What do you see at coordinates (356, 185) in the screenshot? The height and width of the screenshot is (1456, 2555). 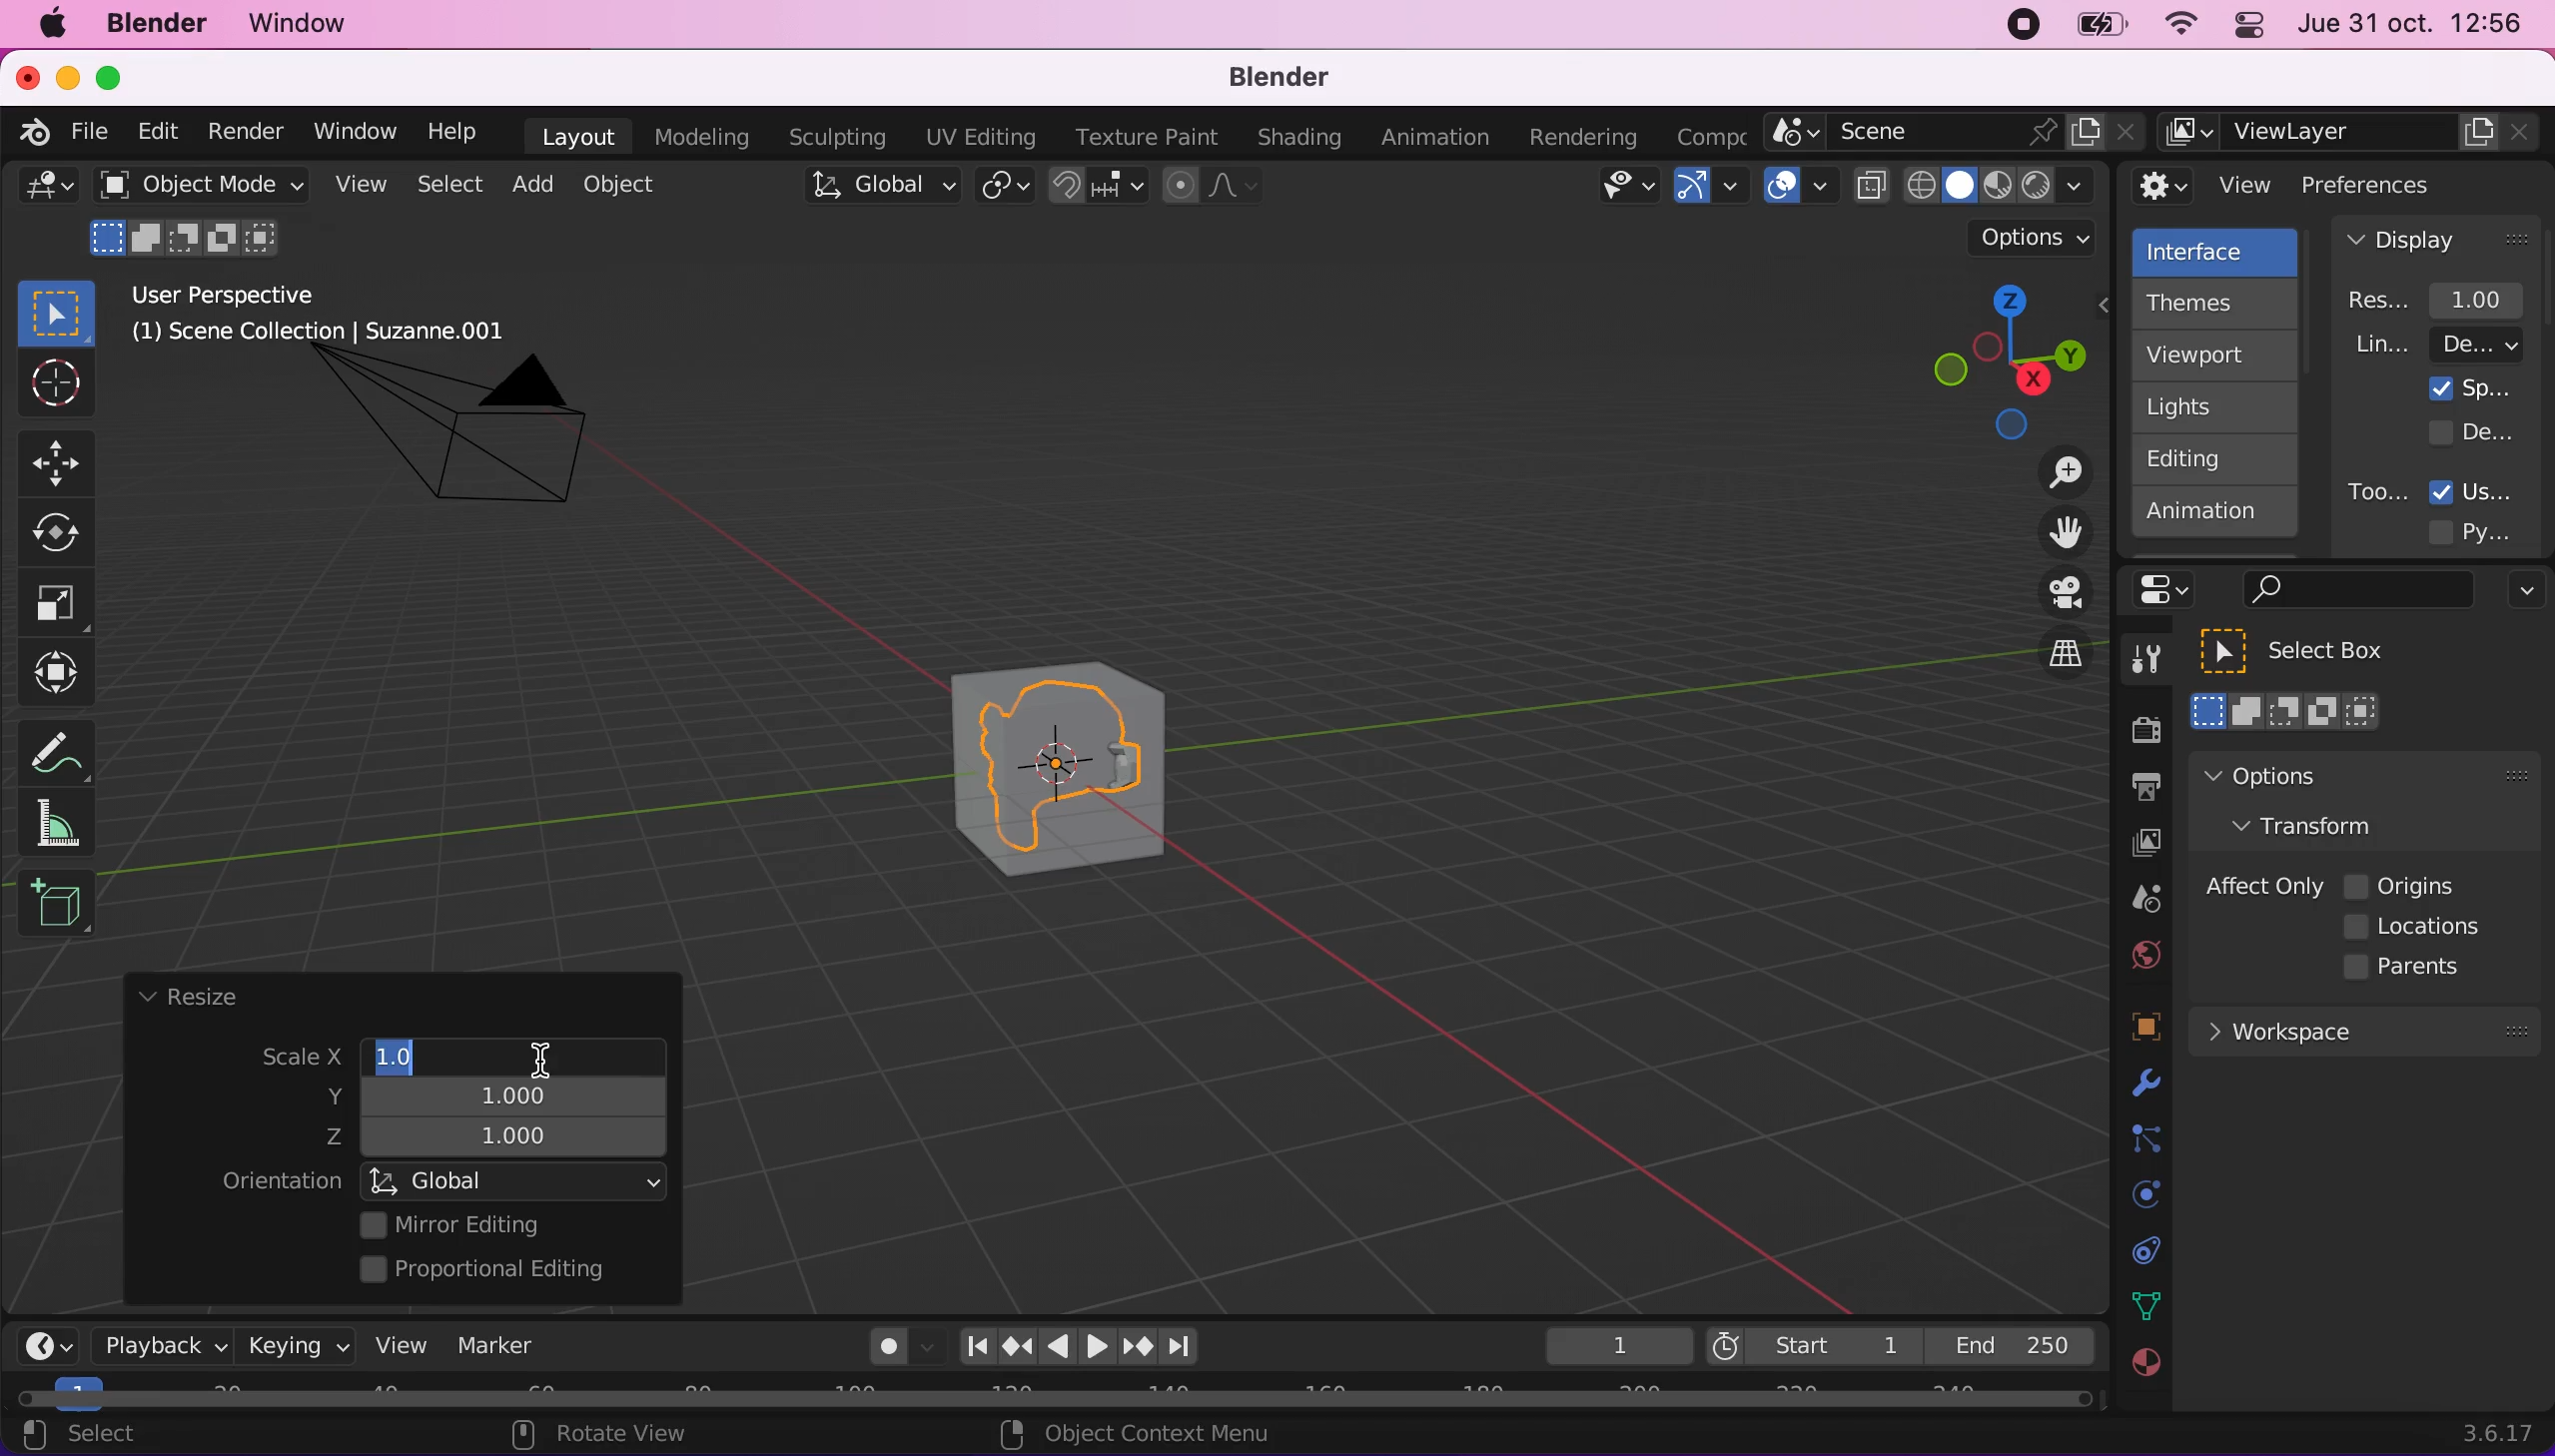 I see `view` at bounding box center [356, 185].